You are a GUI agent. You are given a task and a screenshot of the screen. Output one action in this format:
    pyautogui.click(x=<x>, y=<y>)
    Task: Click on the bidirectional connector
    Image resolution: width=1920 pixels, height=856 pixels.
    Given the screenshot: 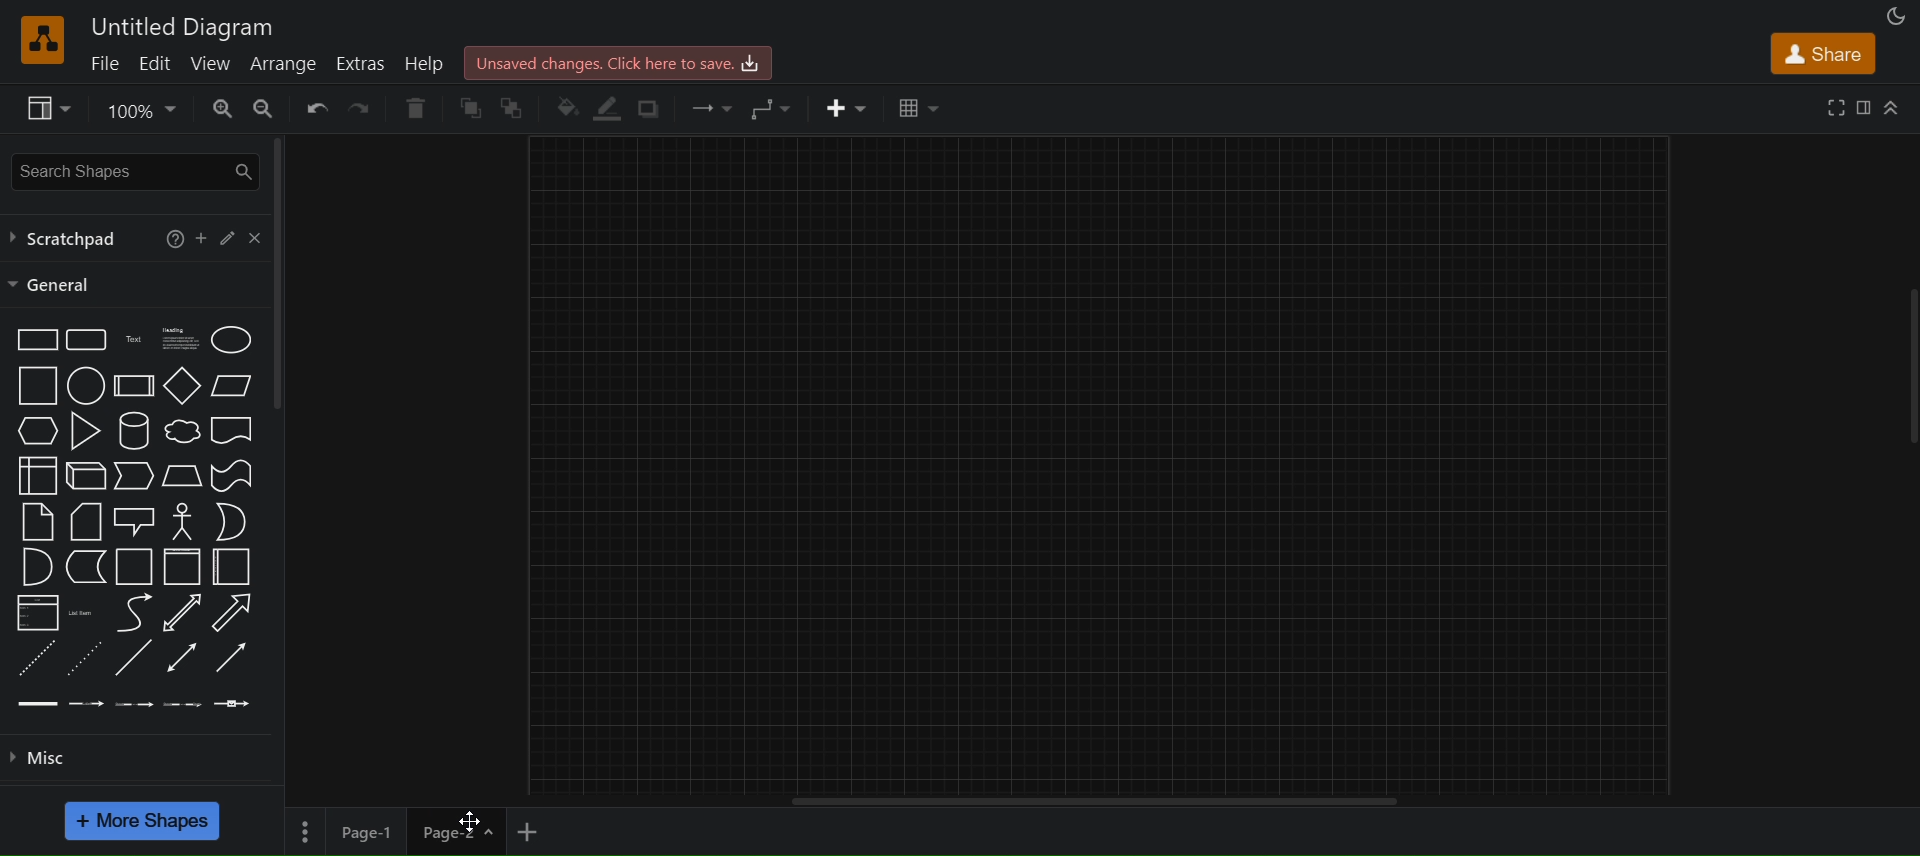 What is the action you would take?
    pyautogui.click(x=182, y=657)
    